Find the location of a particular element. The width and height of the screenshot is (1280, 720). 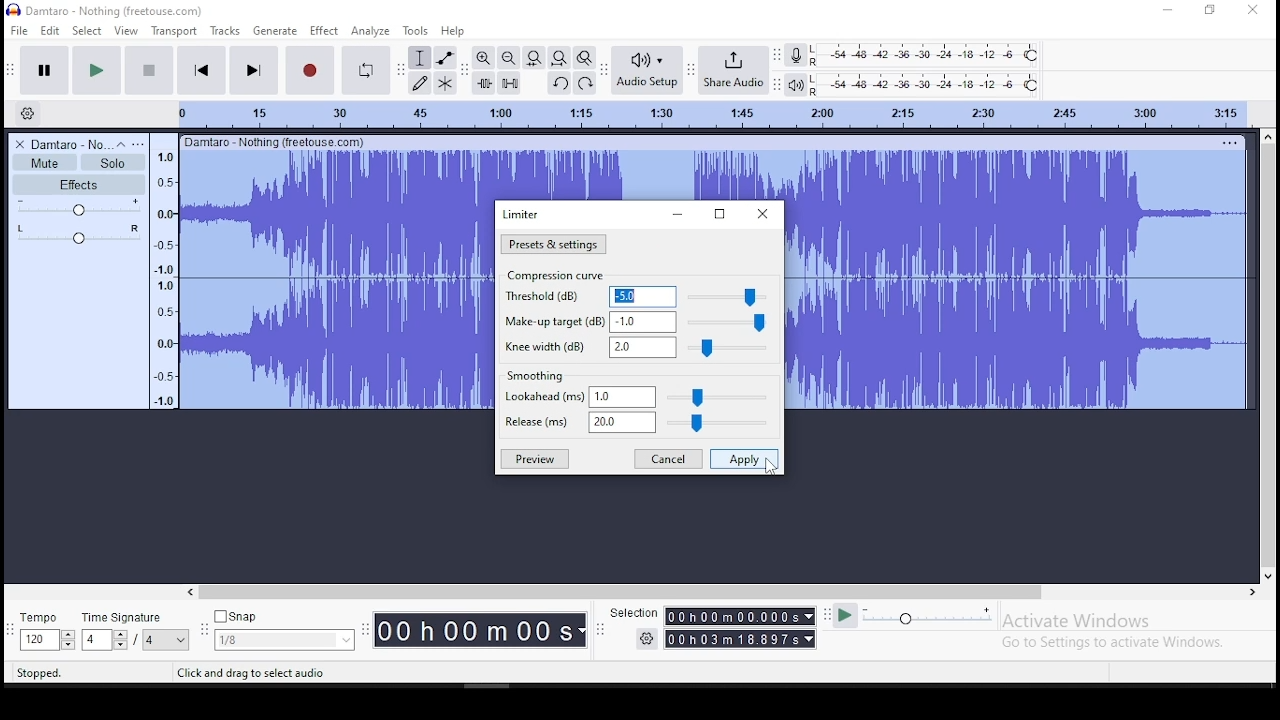

view is located at coordinates (126, 30).